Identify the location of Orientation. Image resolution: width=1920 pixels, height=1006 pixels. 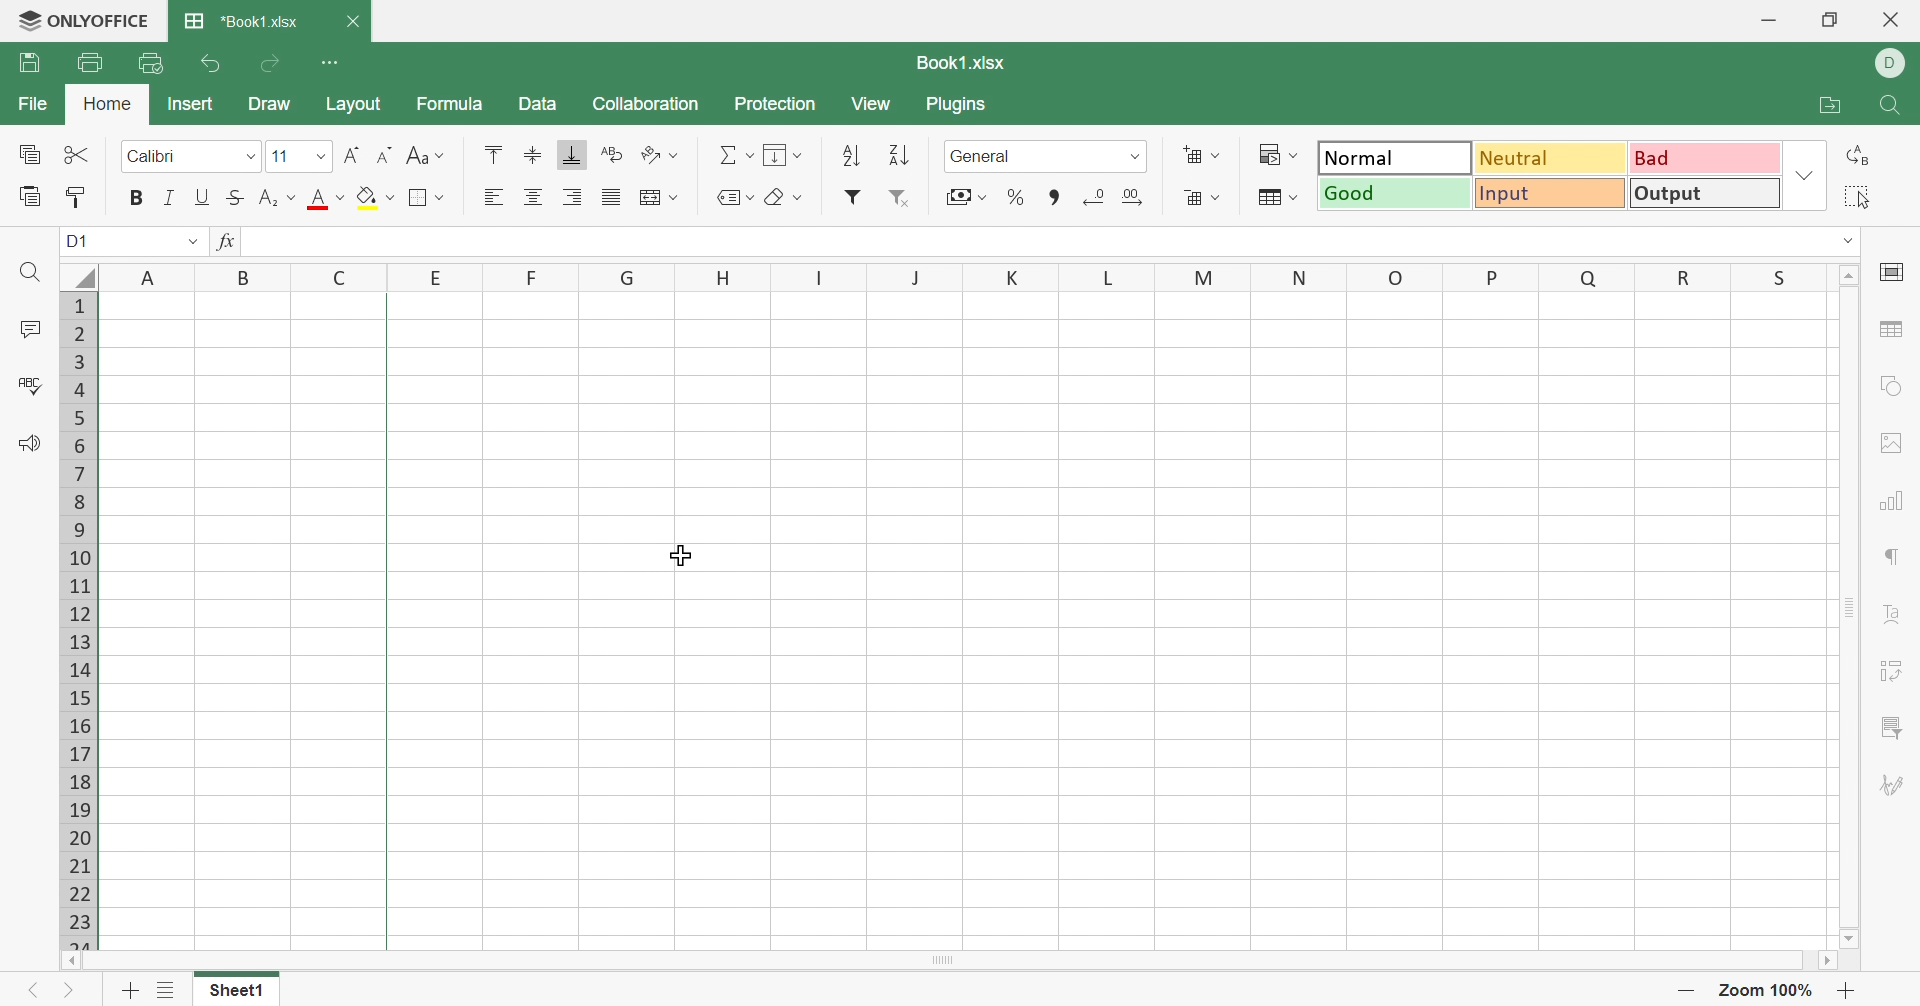
(647, 154).